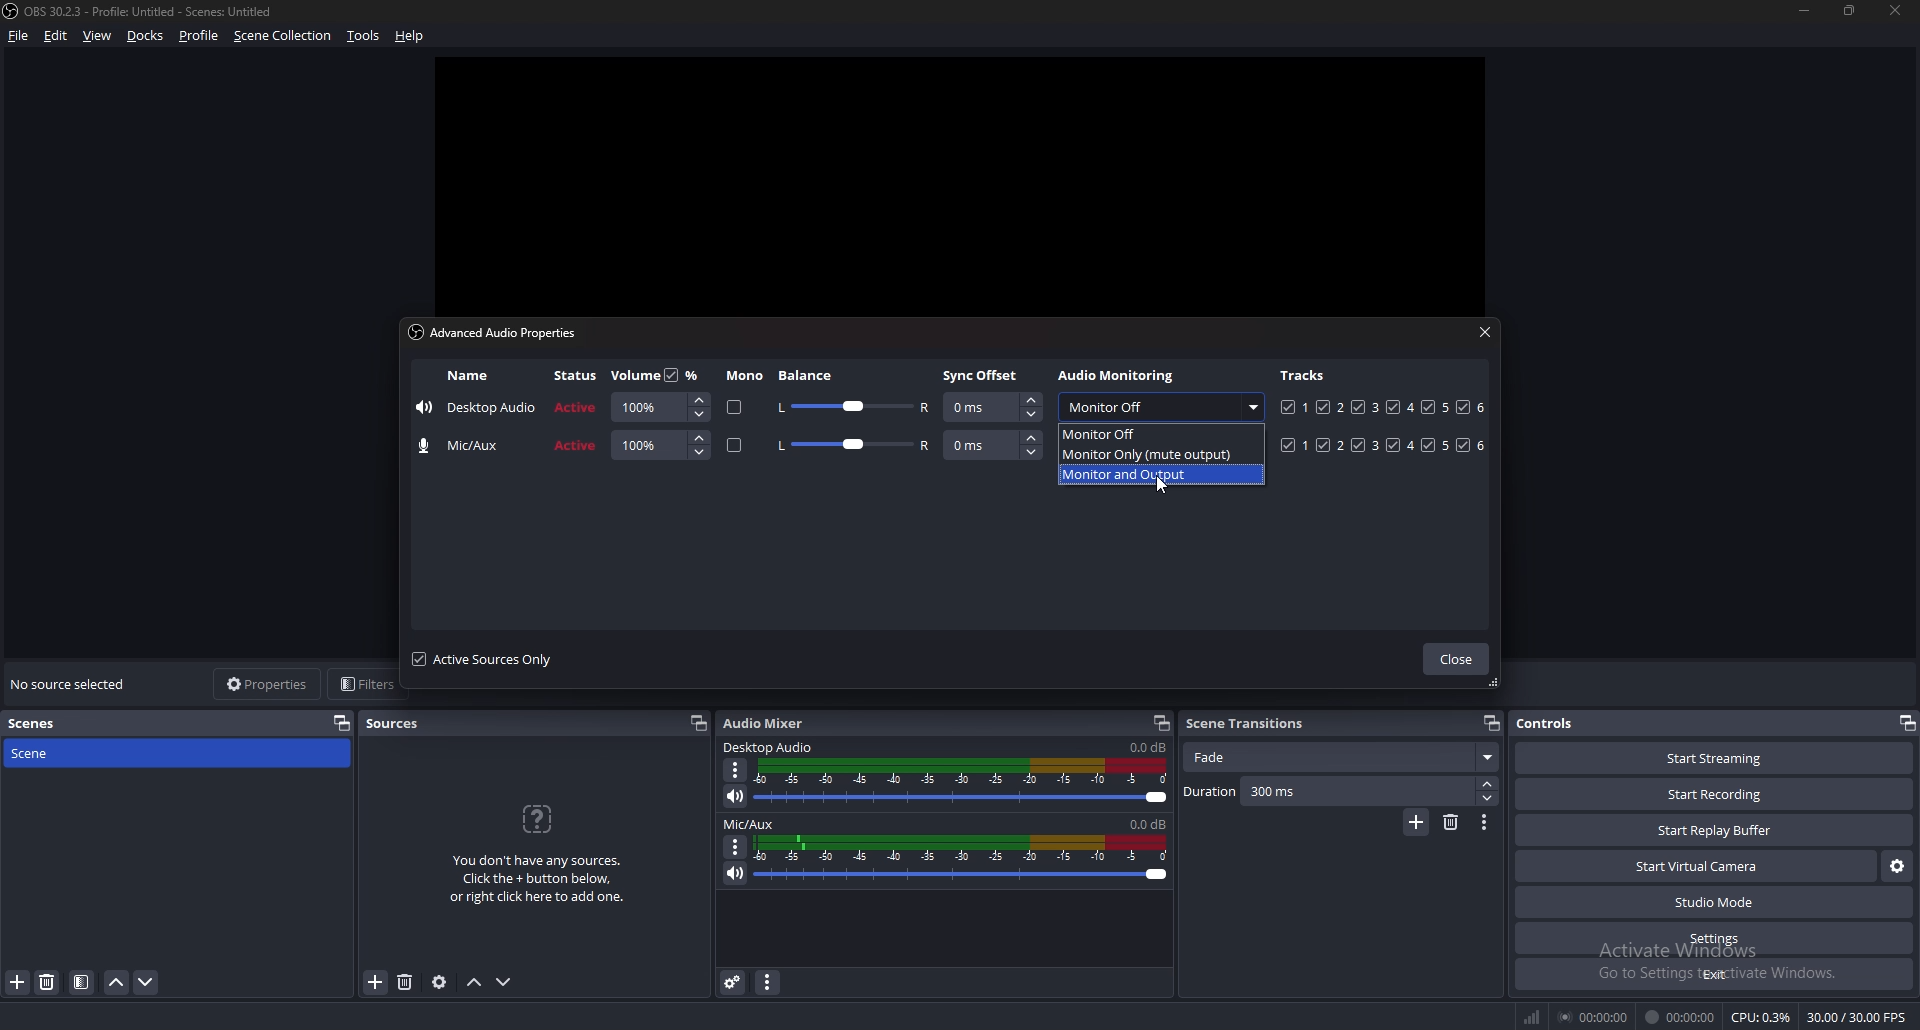 This screenshot has width=1920, height=1030. Describe the element at coordinates (1763, 1018) in the screenshot. I see `CPU: 0.3%` at that location.